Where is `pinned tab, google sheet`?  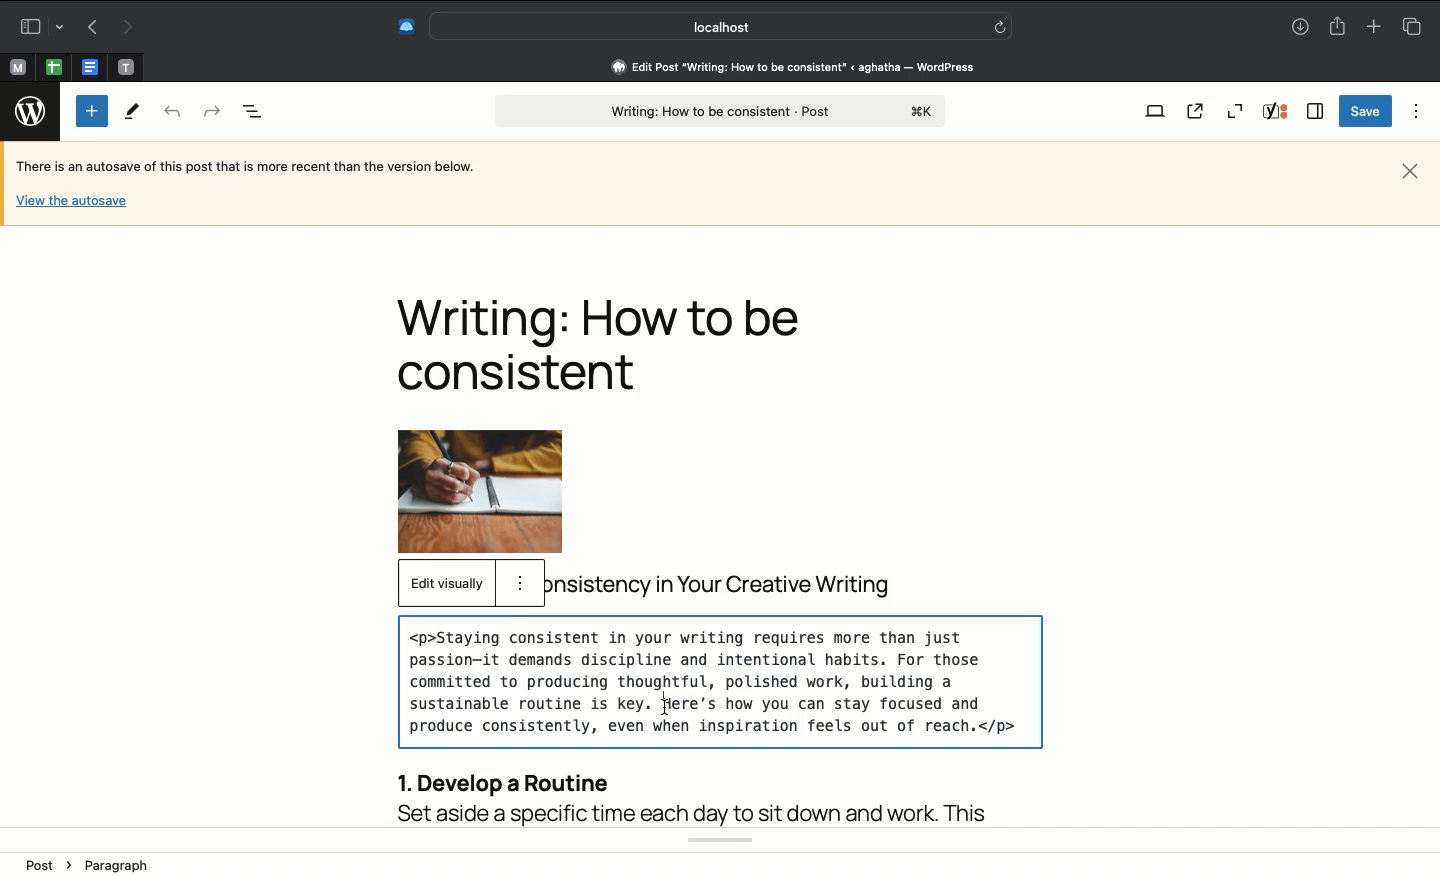
pinned tab, google sheet is located at coordinates (53, 64).